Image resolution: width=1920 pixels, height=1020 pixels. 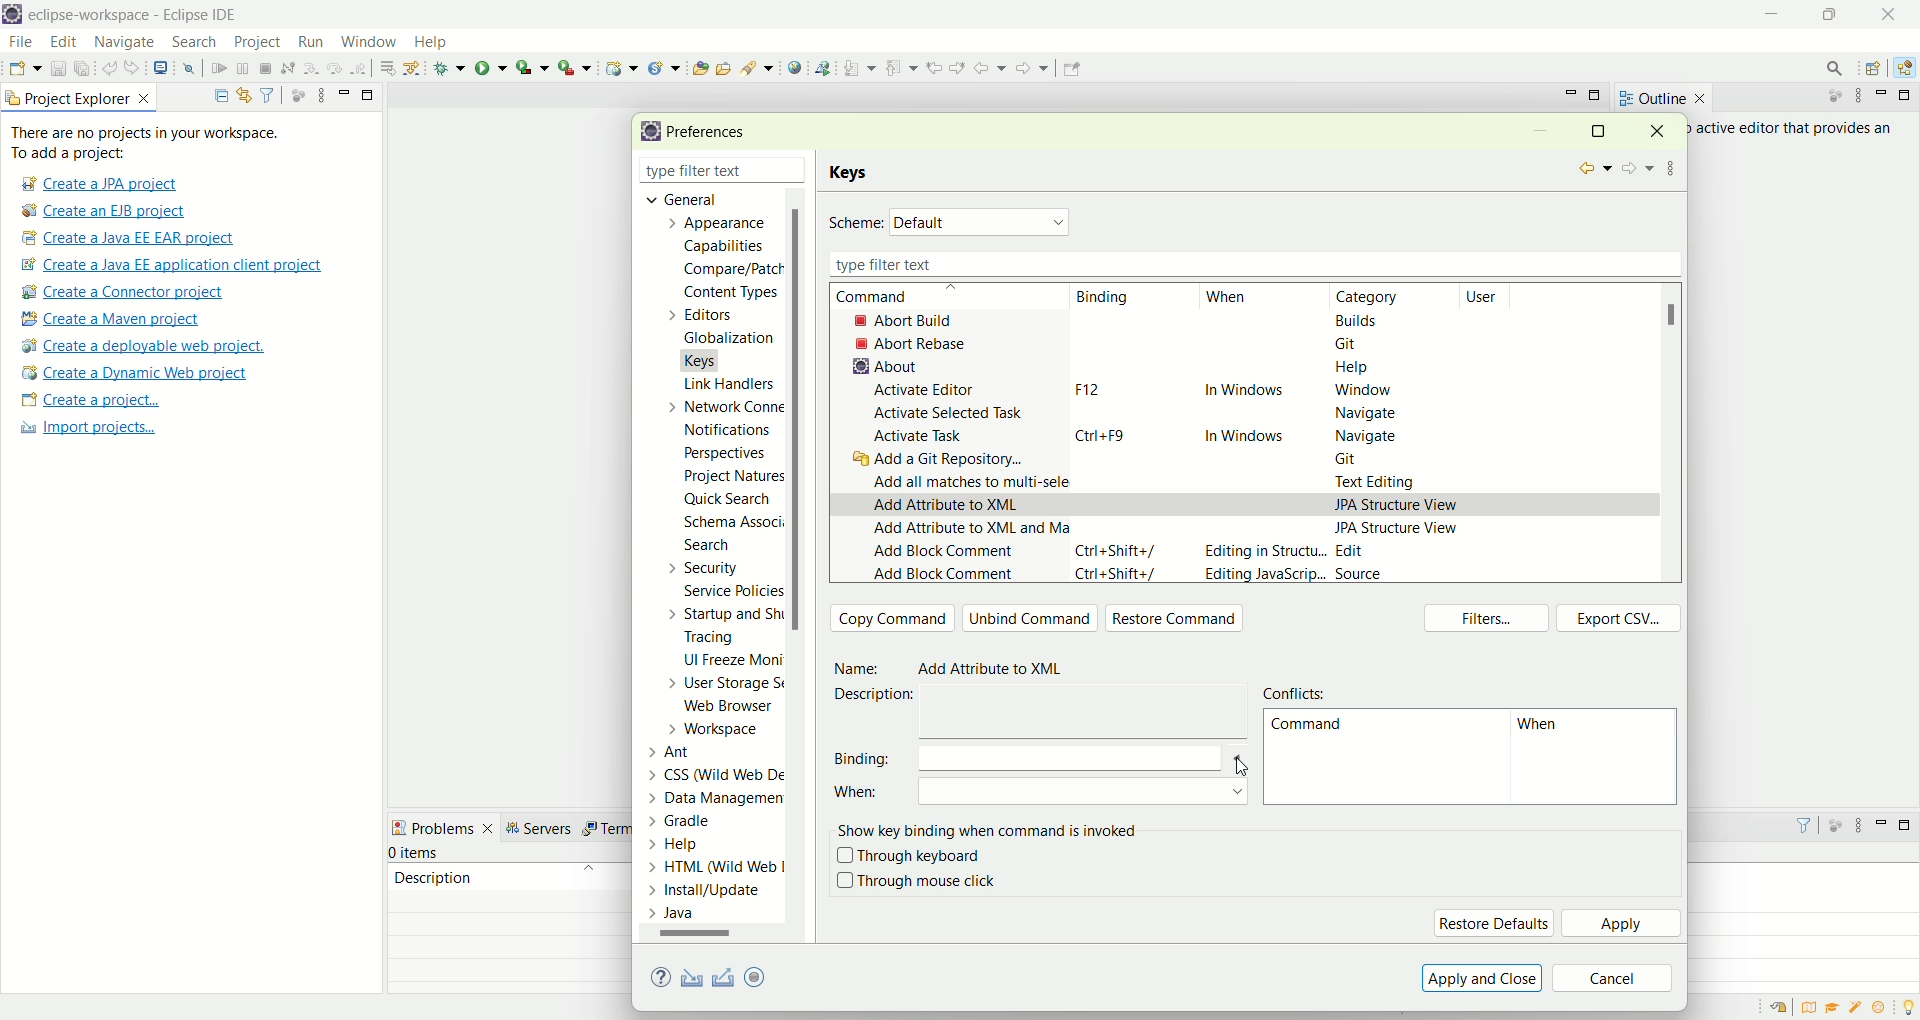 What do you see at coordinates (117, 320) in the screenshot?
I see `create a maven project` at bounding box center [117, 320].